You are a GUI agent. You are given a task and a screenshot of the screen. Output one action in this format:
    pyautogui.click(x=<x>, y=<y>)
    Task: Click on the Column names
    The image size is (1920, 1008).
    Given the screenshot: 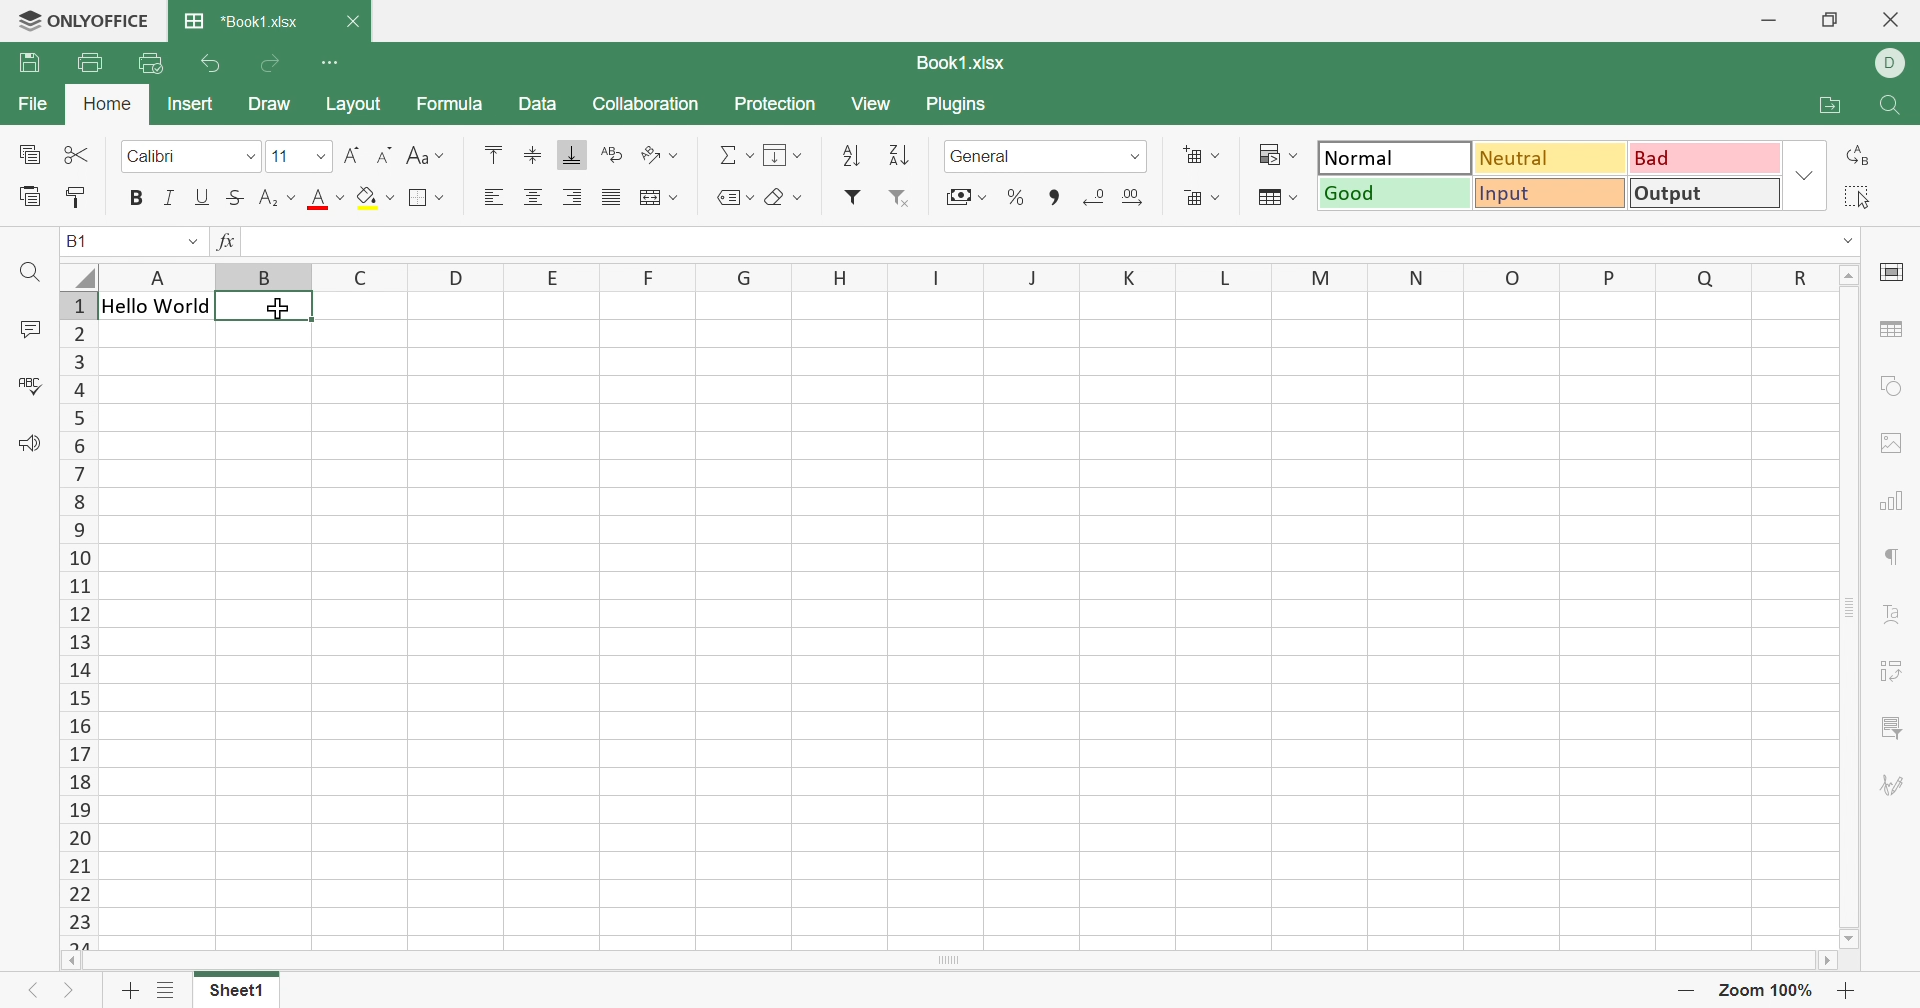 What is the action you would take?
    pyautogui.click(x=966, y=276)
    